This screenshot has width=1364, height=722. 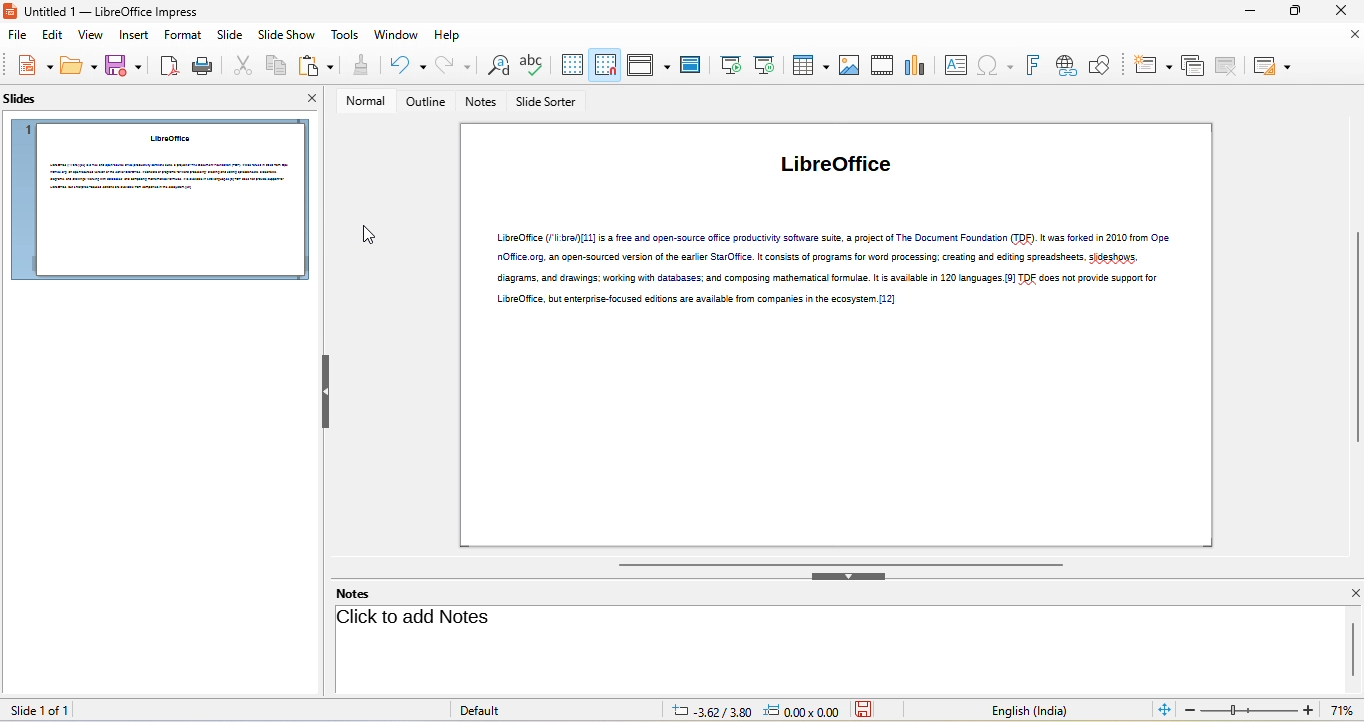 What do you see at coordinates (1299, 12) in the screenshot?
I see `maximize` at bounding box center [1299, 12].